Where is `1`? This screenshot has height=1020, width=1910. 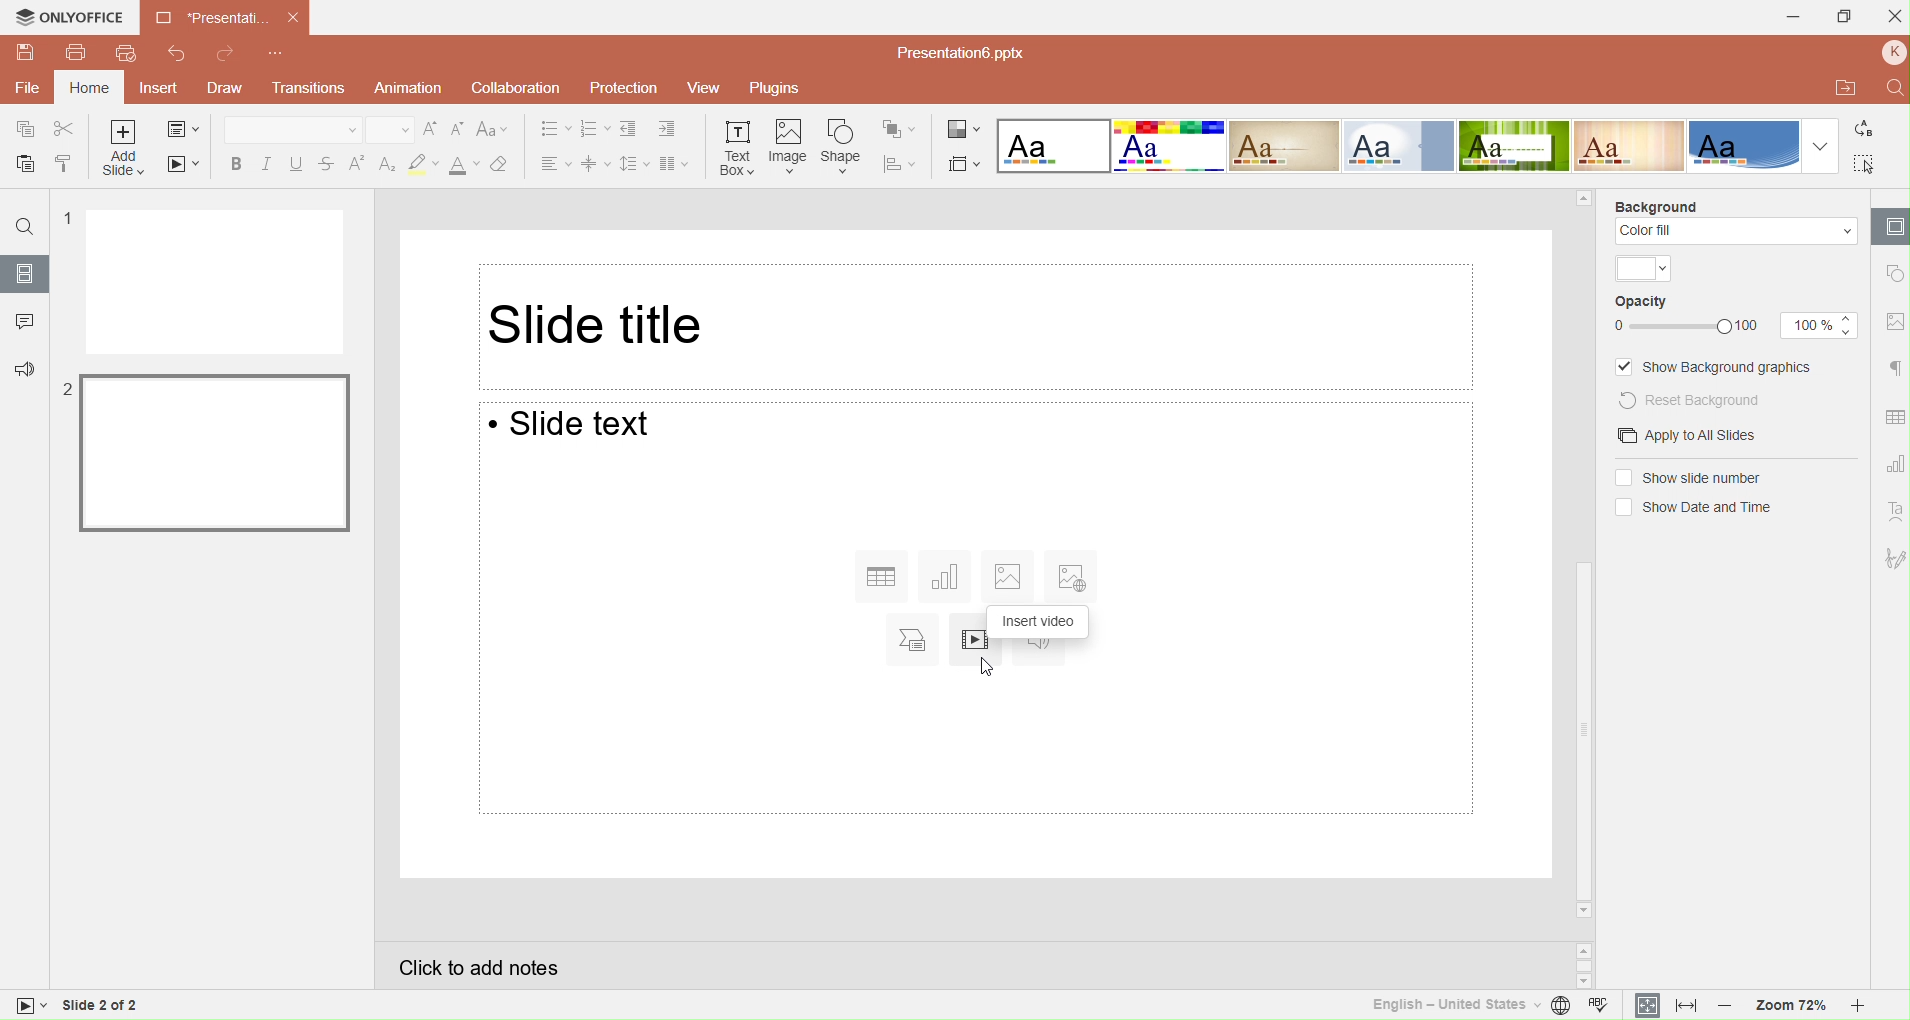 1 is located at coordinates (71, 224).